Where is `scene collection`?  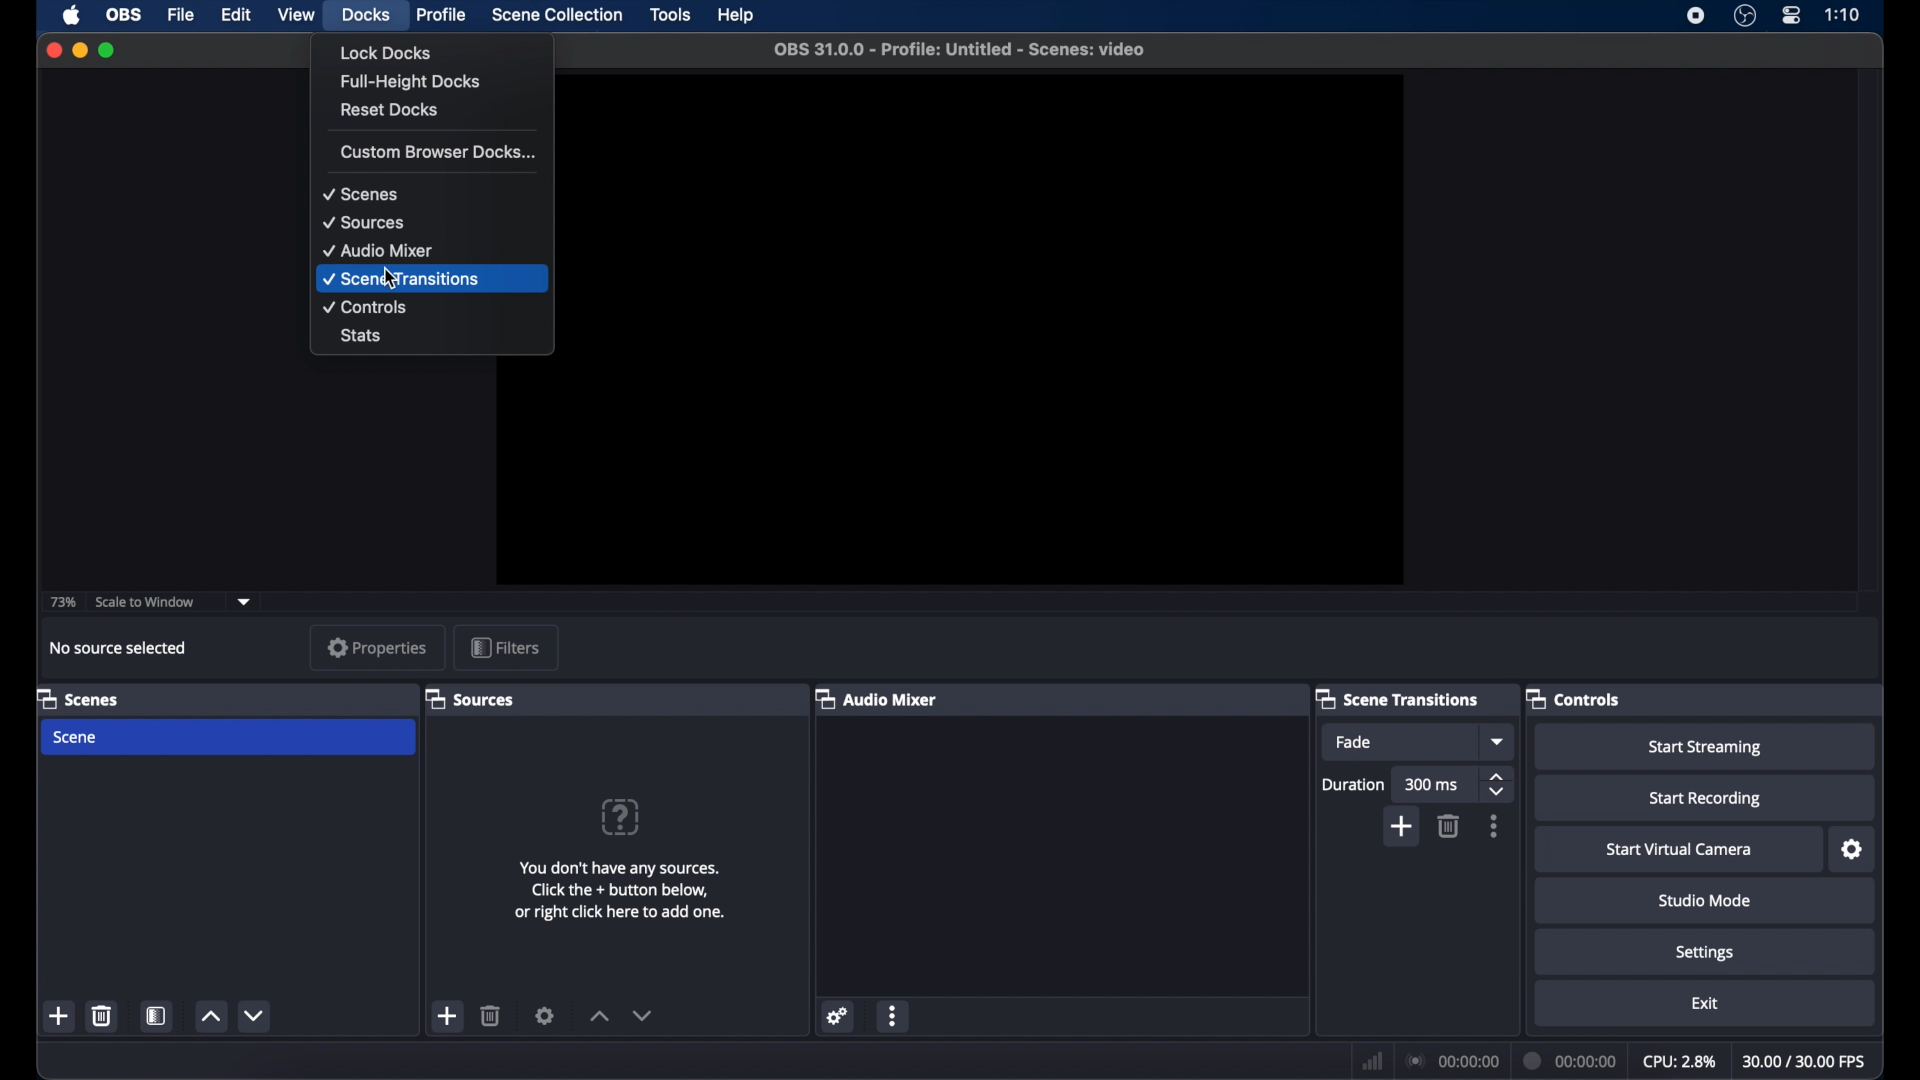
scene collection is located at coordinates (557, 15).